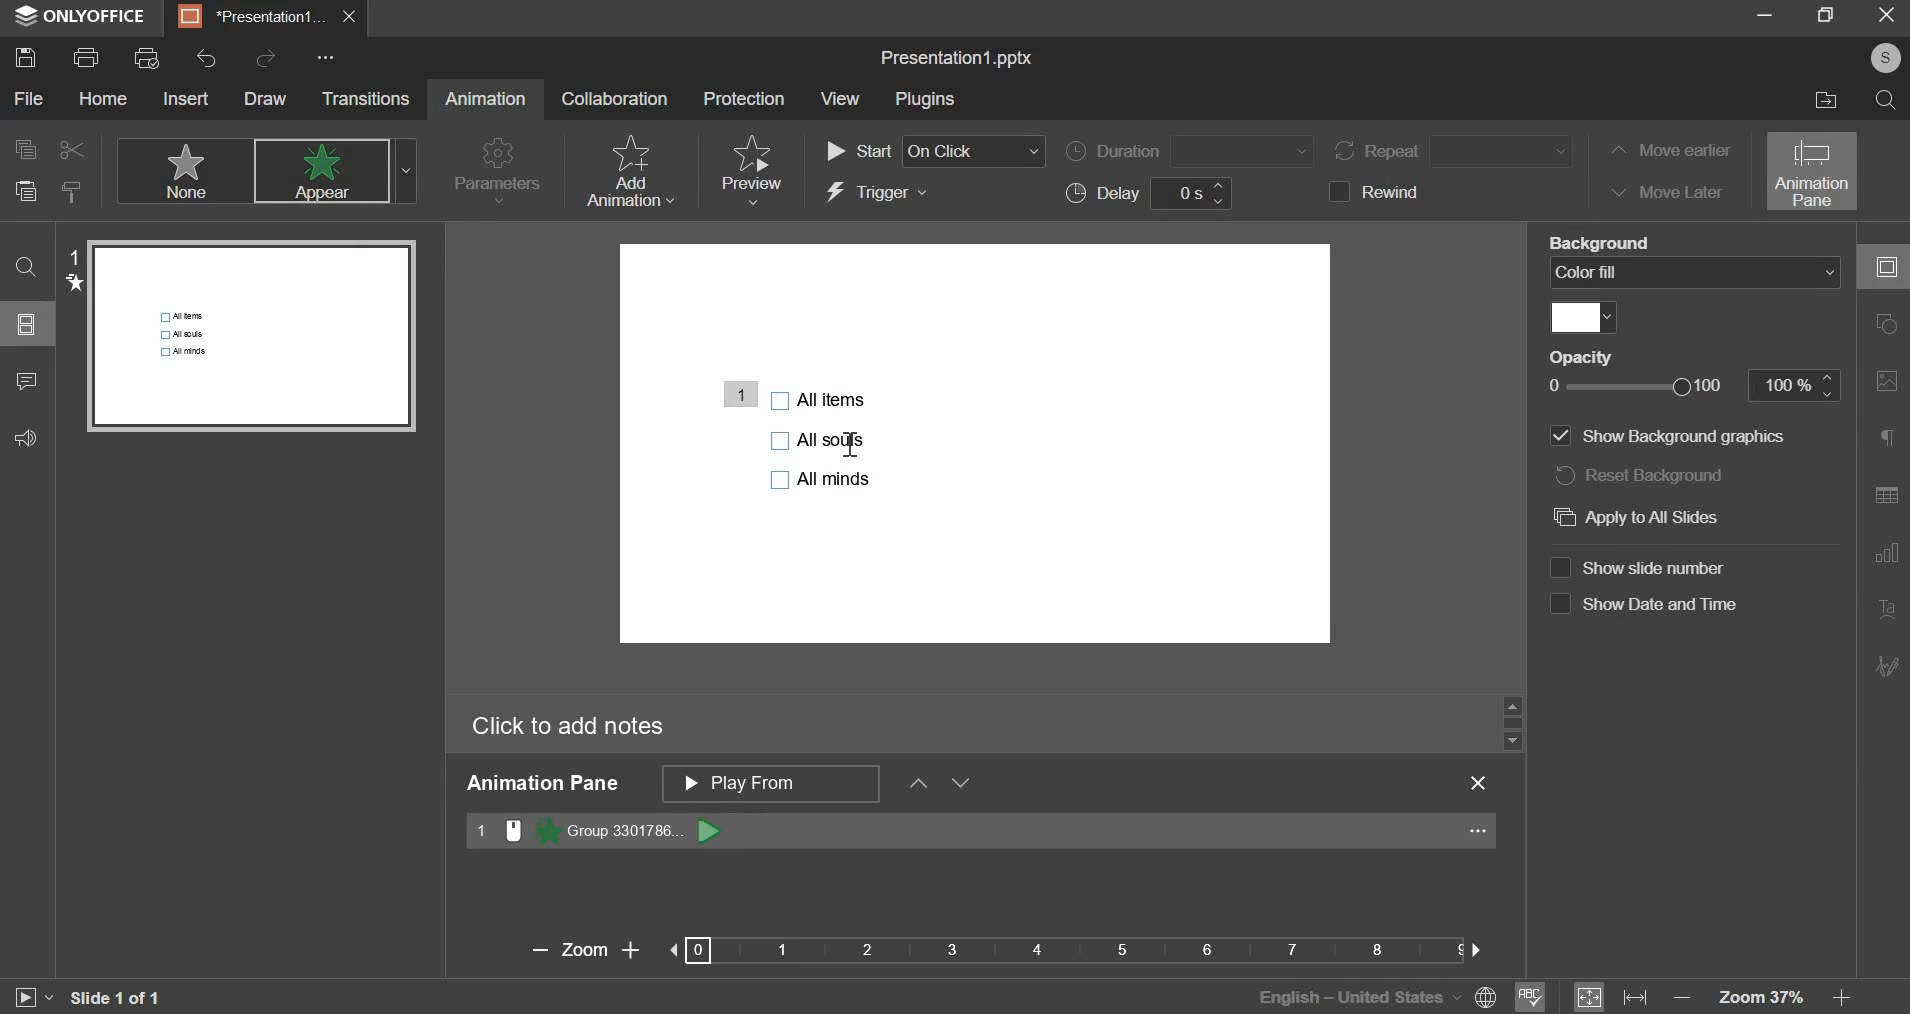 This screenshot has height=1014, width=1910. What do you see at coordinates (1478, 782) in the screenshot?
I see `exit` at bounding box center [1478, 782].